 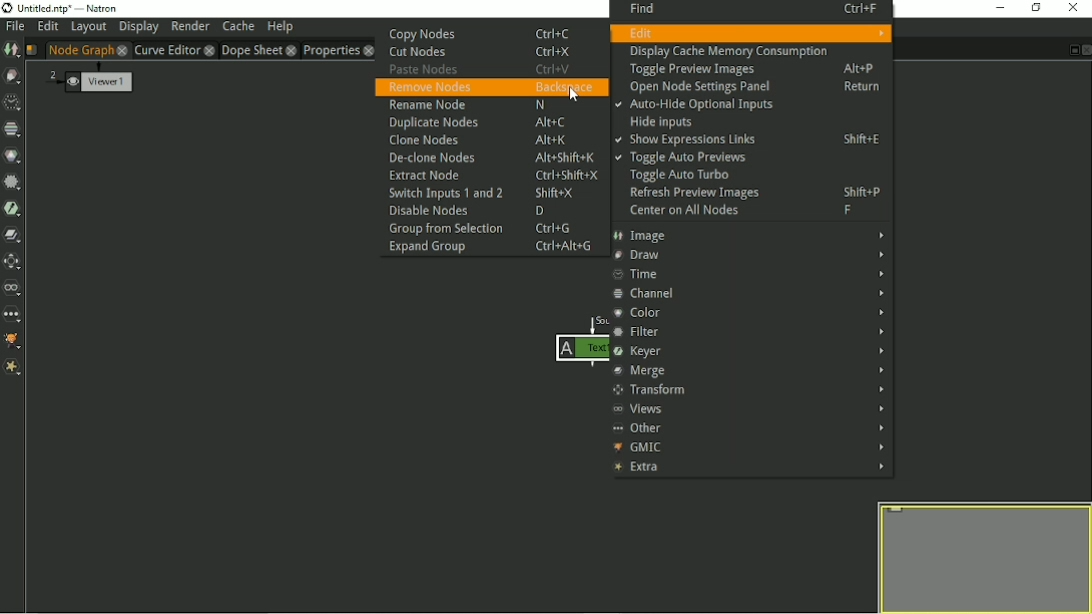 What do you see at coordinates (13, 183) in the screenshot?
I see `Filter` at bounding box center [13, 183].